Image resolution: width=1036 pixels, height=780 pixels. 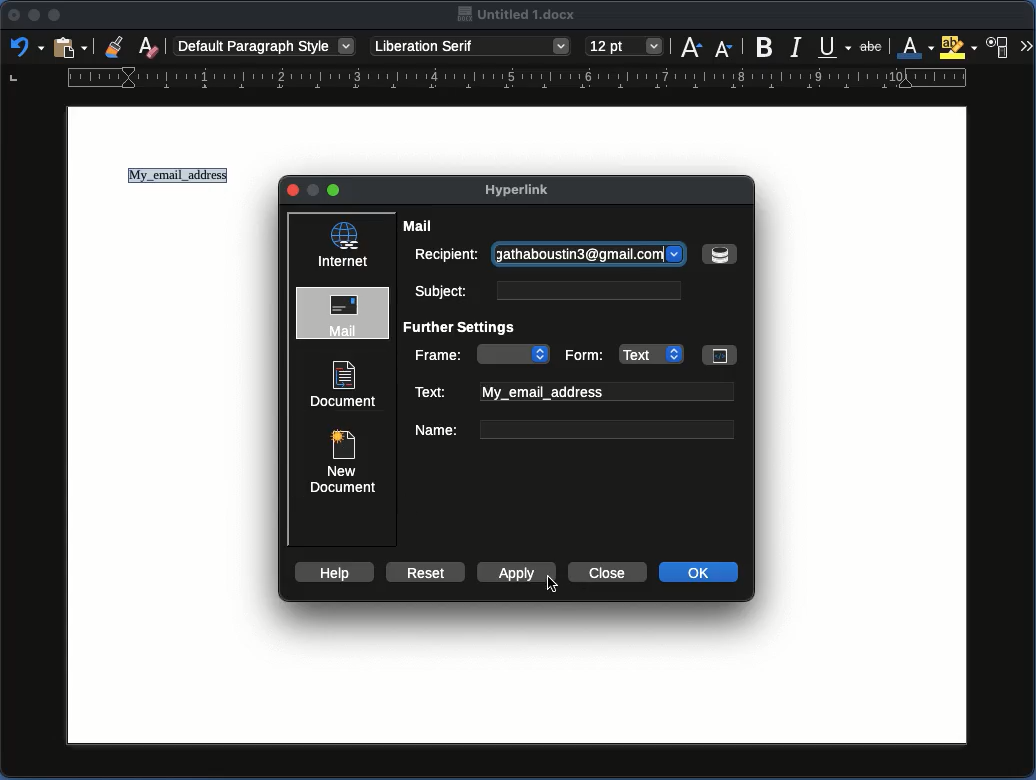 What do you see at coordinates (958, 47) in the screenshot?
I see `Highlighting` at bounding box center [958, 47].